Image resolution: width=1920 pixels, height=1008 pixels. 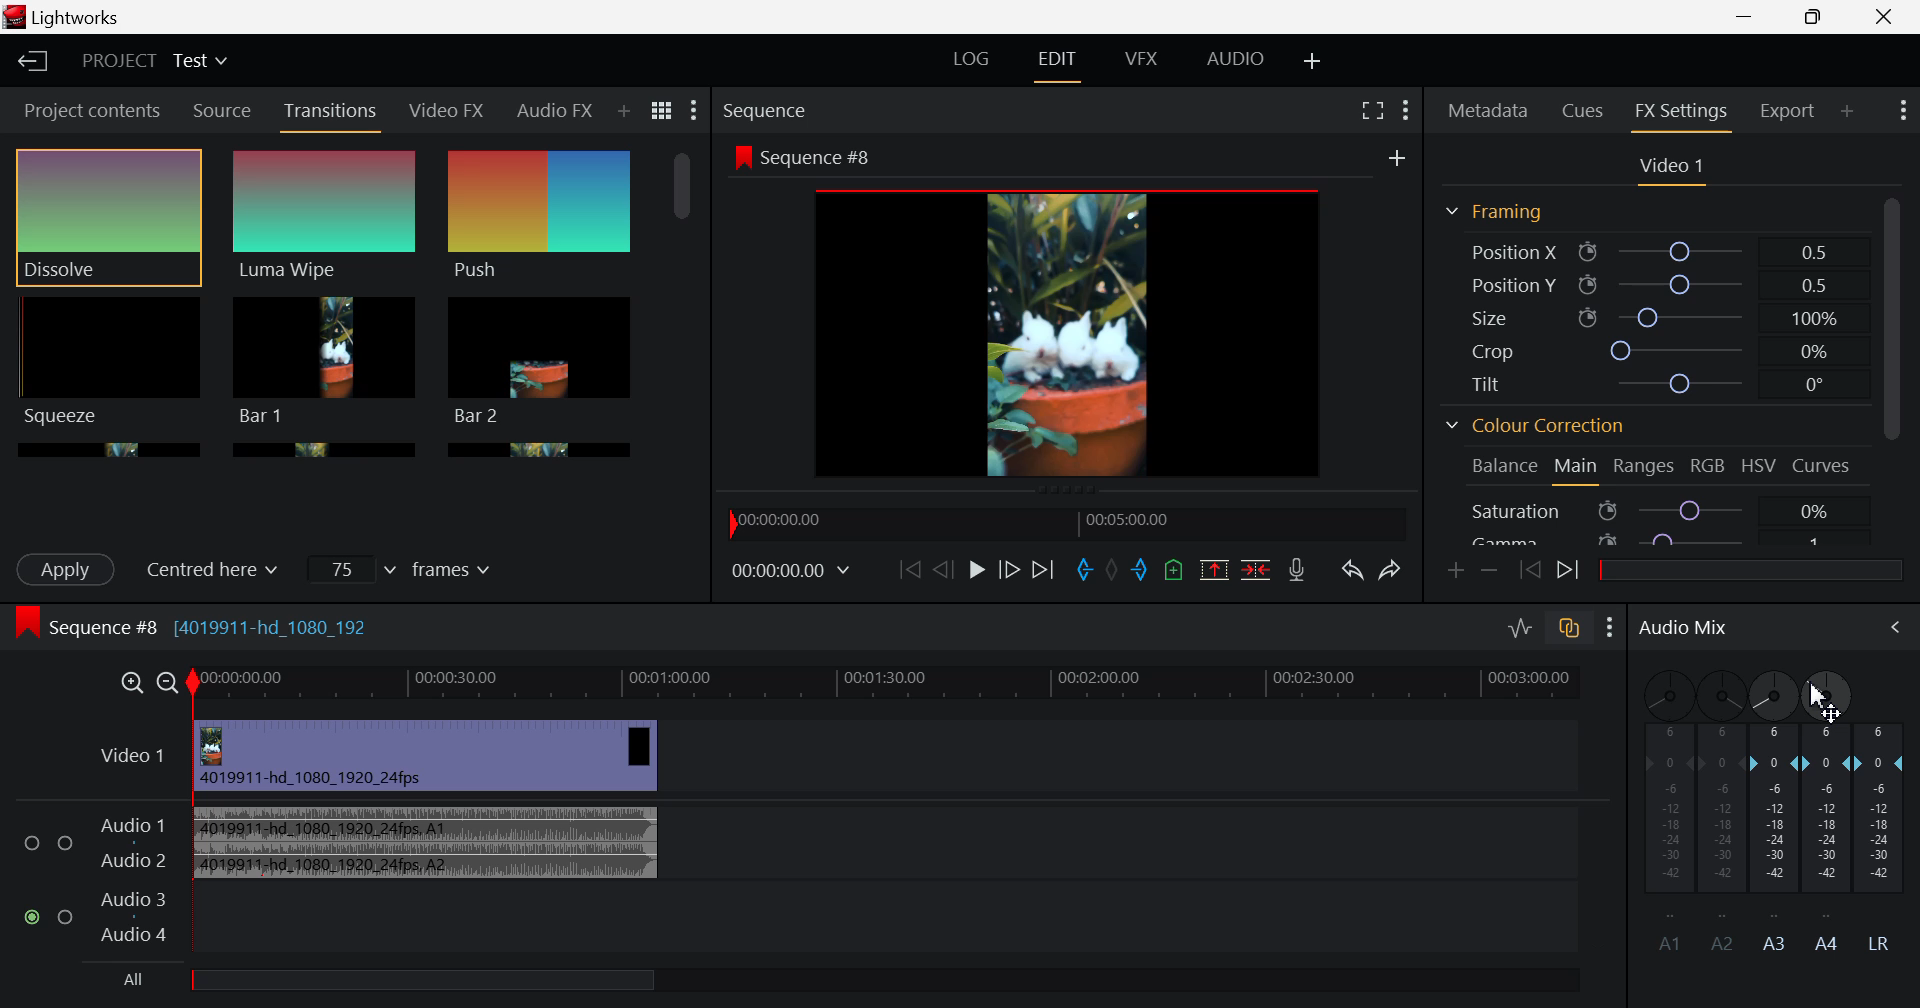 I want to click on Add Layout, so click(x=1310, y=60).